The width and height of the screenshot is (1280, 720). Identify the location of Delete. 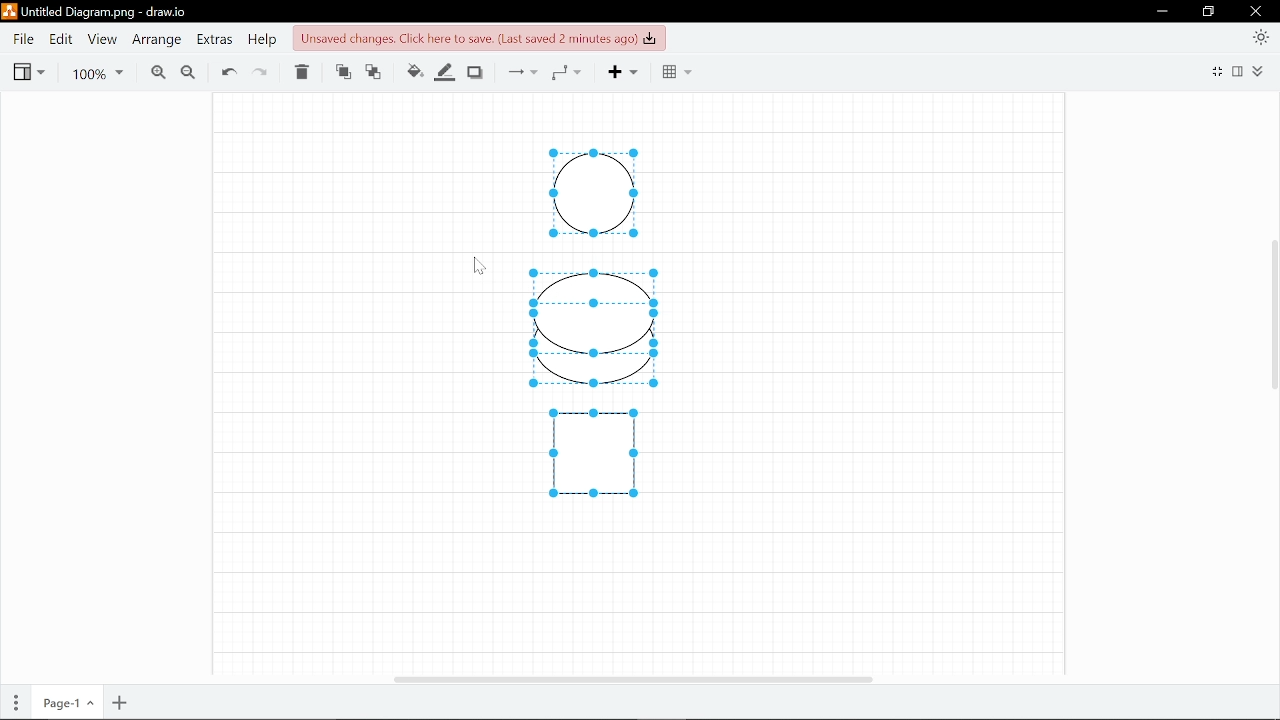
(304, 73).